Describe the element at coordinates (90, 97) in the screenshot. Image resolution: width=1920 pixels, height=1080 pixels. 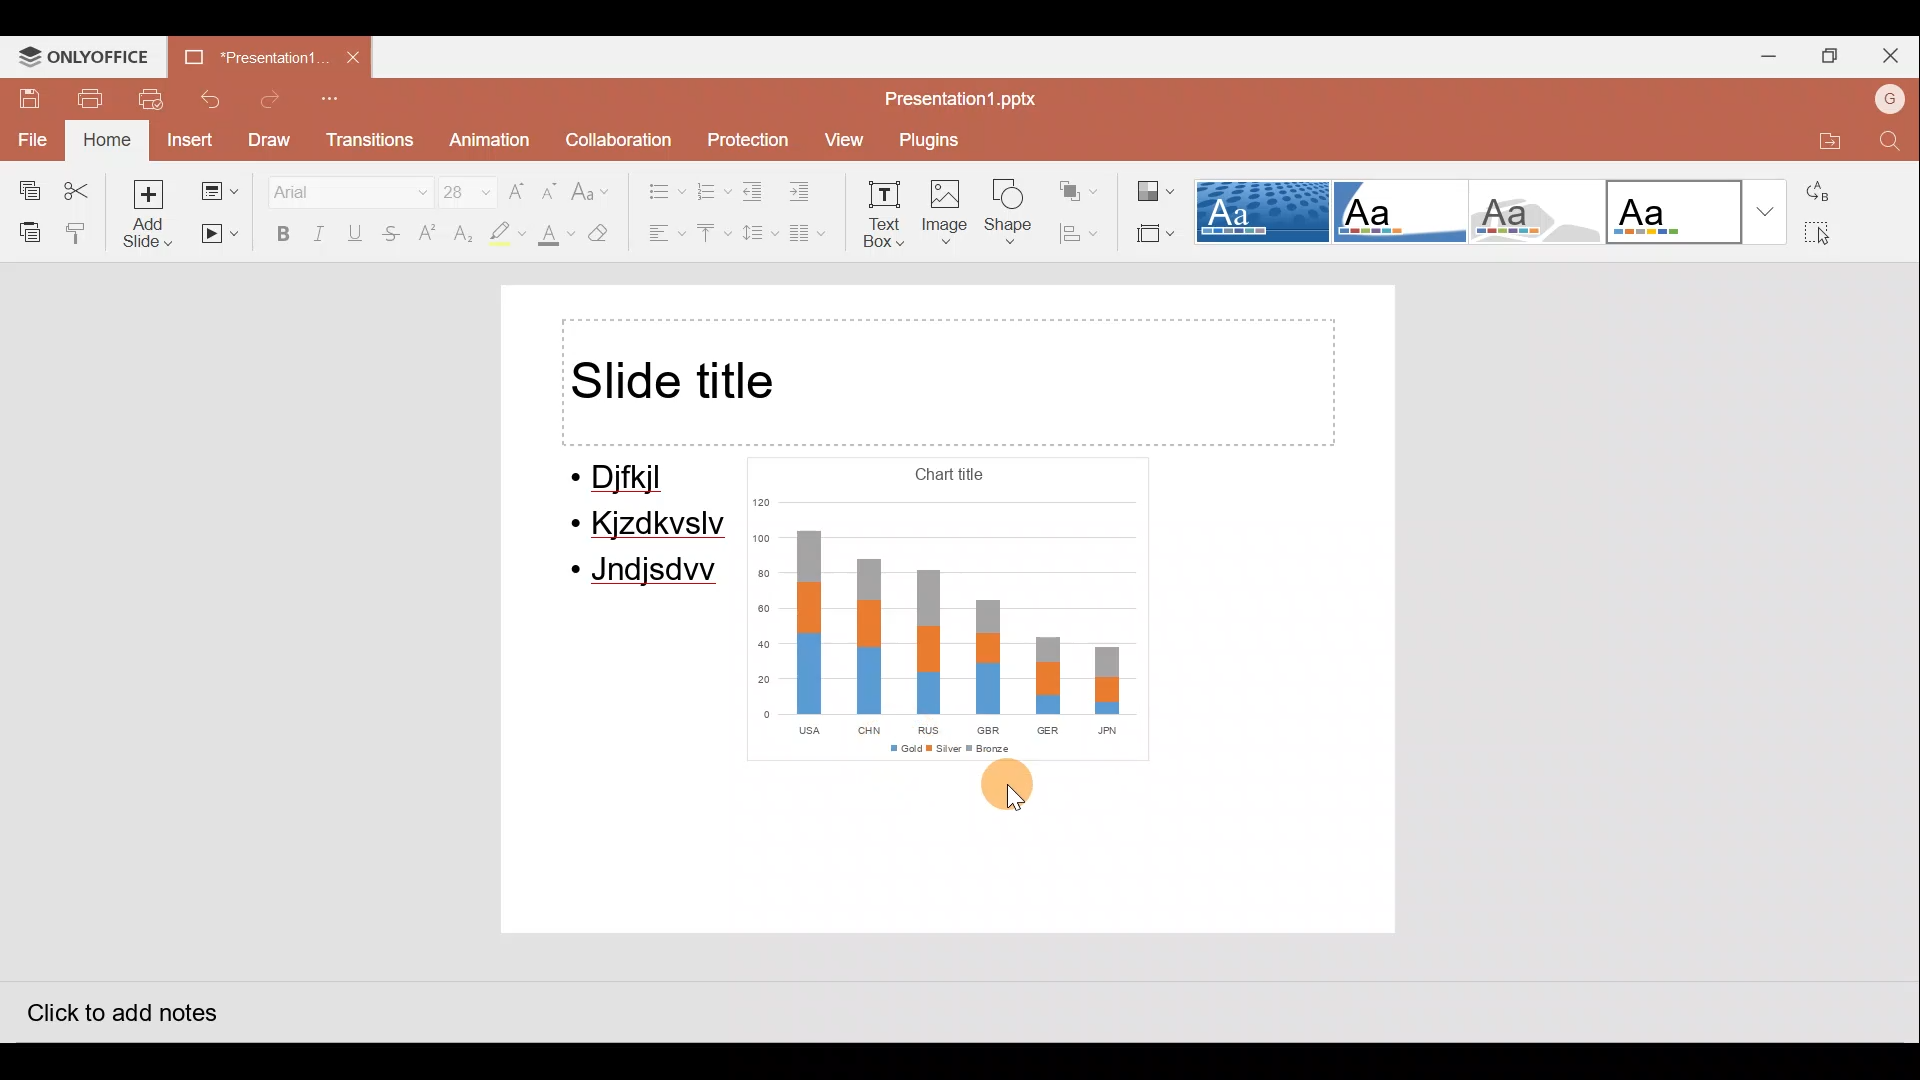
I see `Print file` at that location.